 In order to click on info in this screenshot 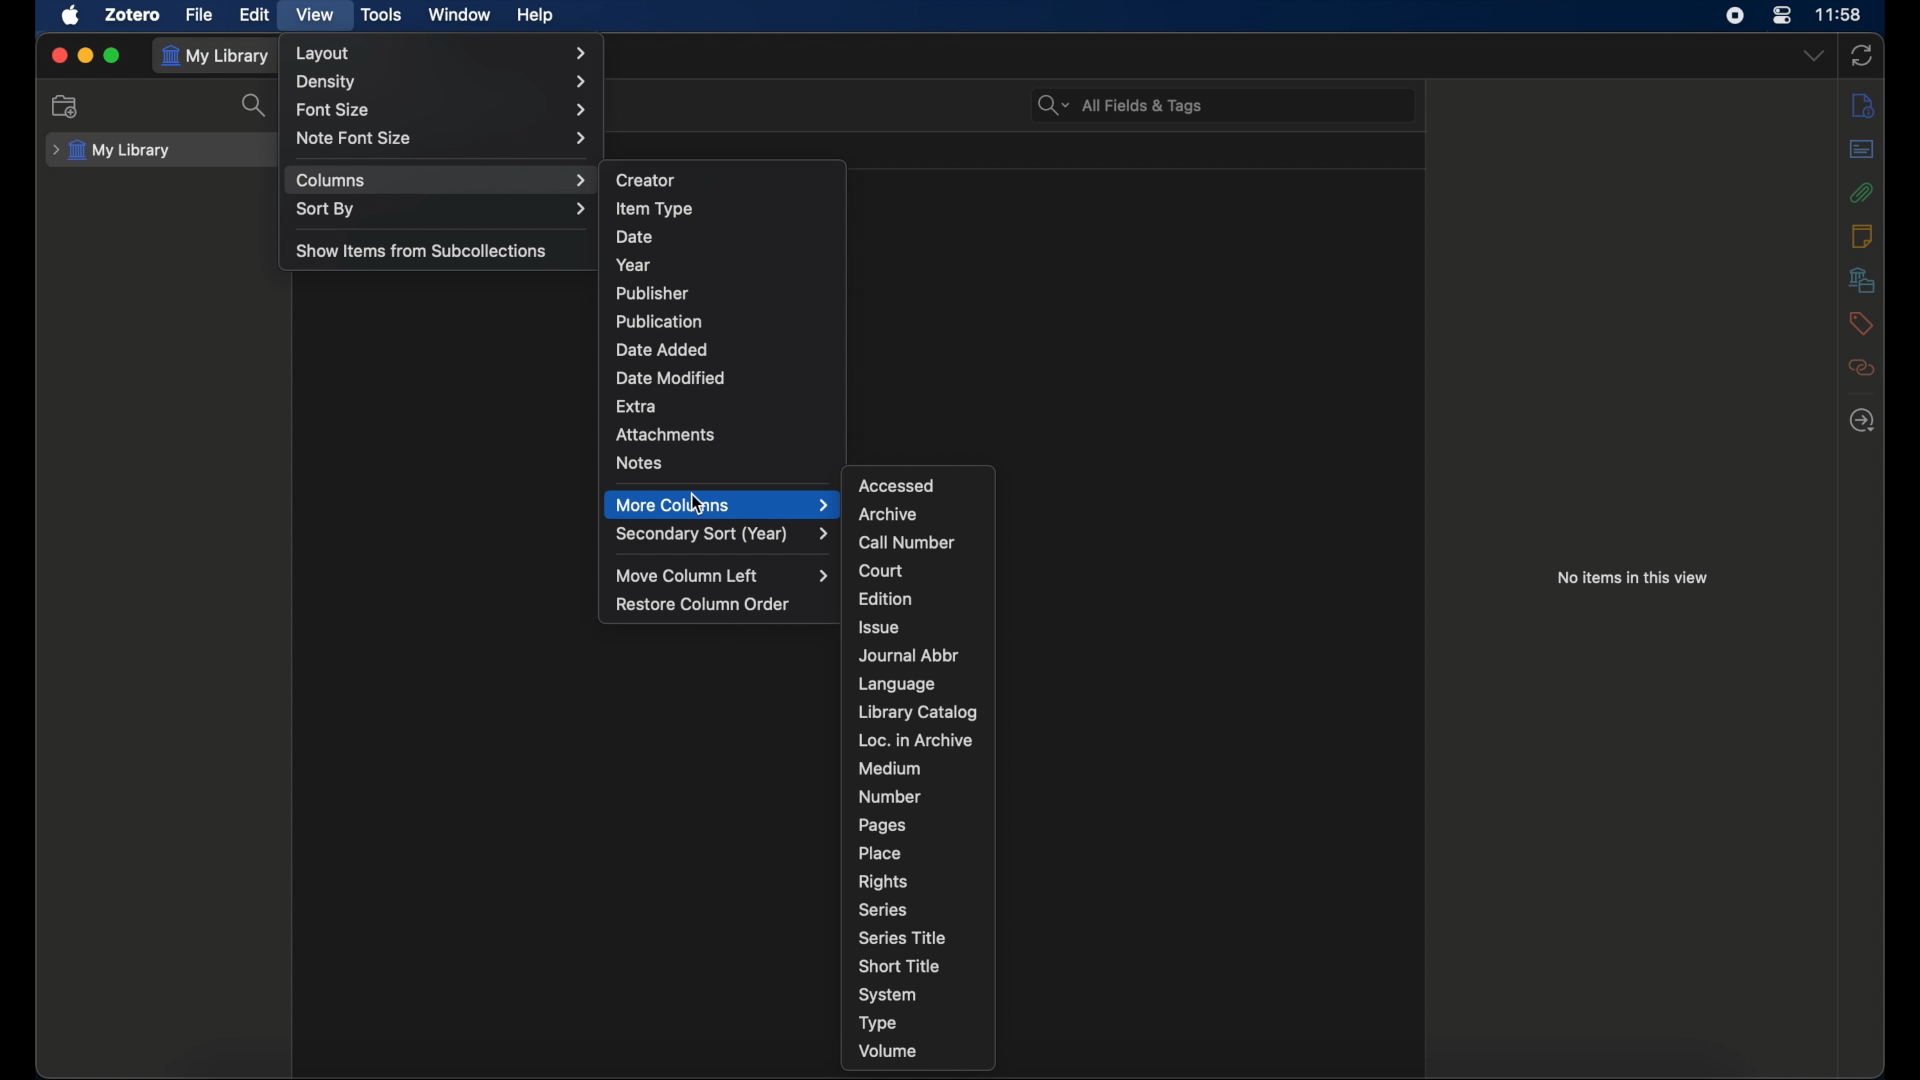, I will do `click(1862, 106)`.